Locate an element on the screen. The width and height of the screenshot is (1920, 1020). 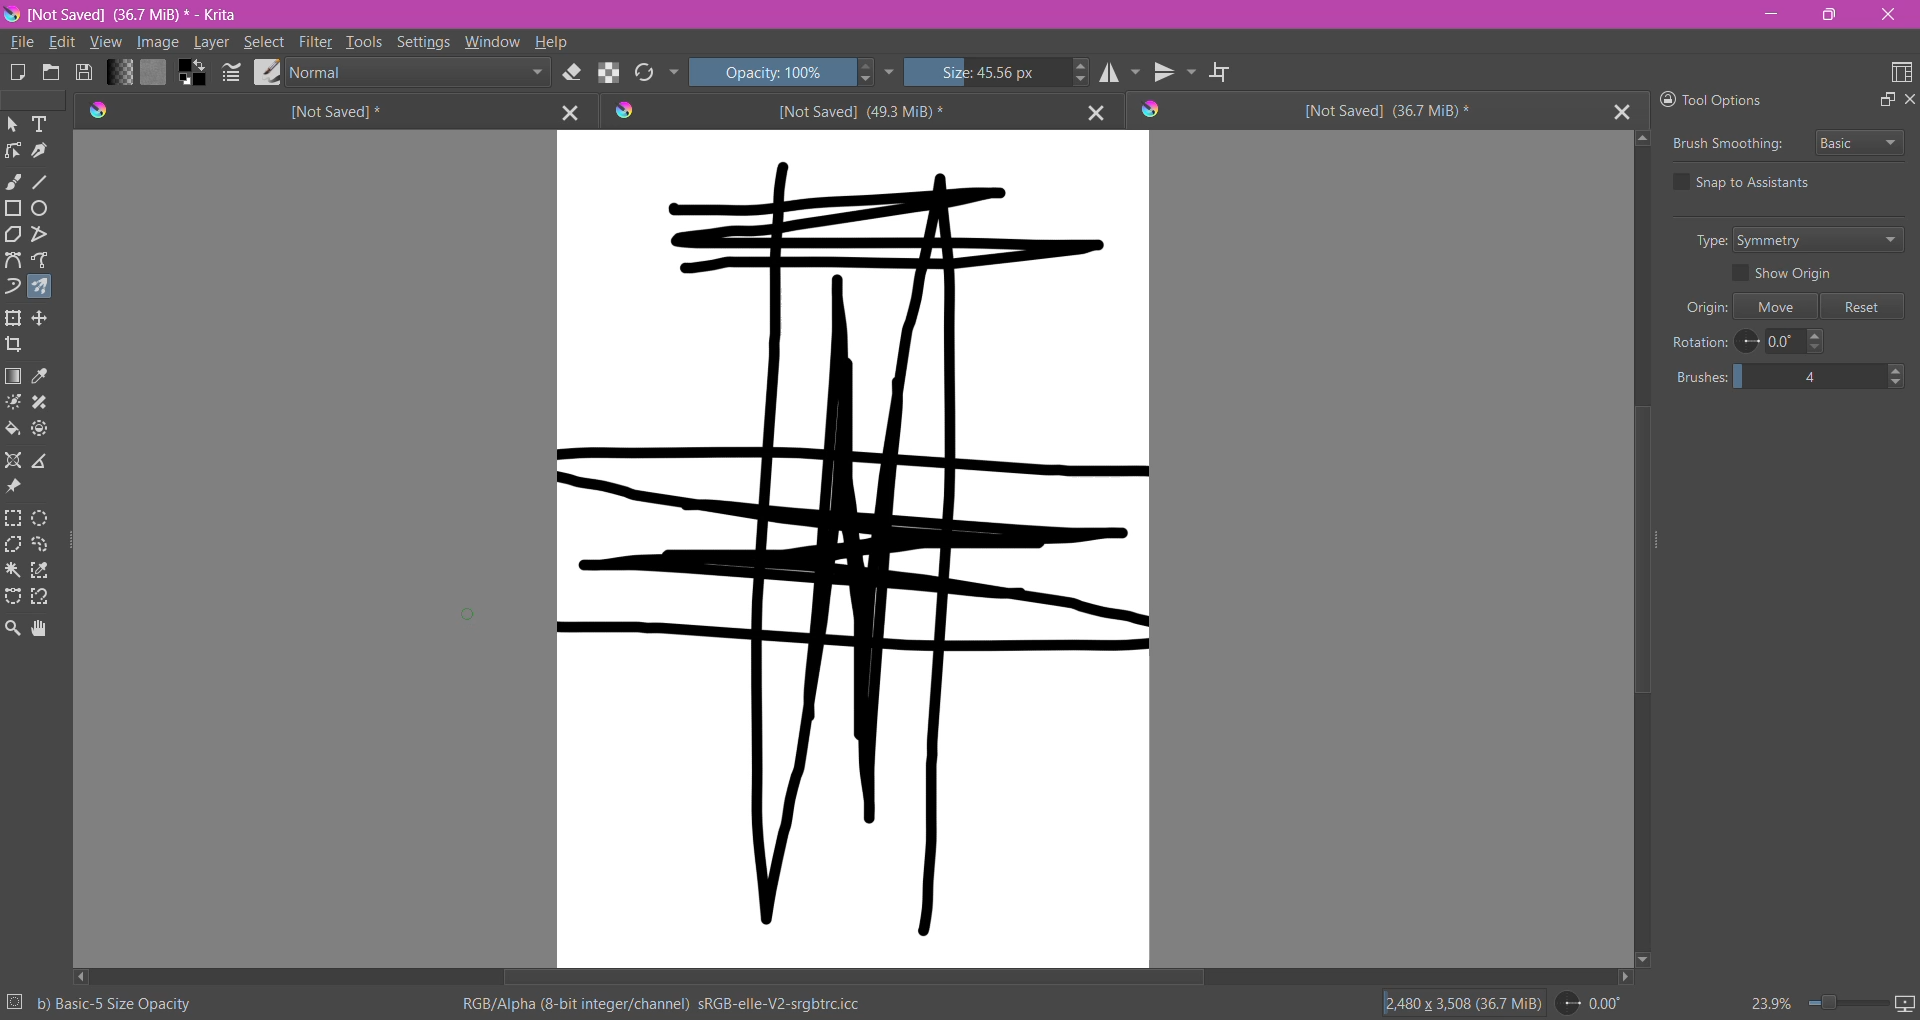
Selected Brush Preset is located at coordinates (116, 1004).